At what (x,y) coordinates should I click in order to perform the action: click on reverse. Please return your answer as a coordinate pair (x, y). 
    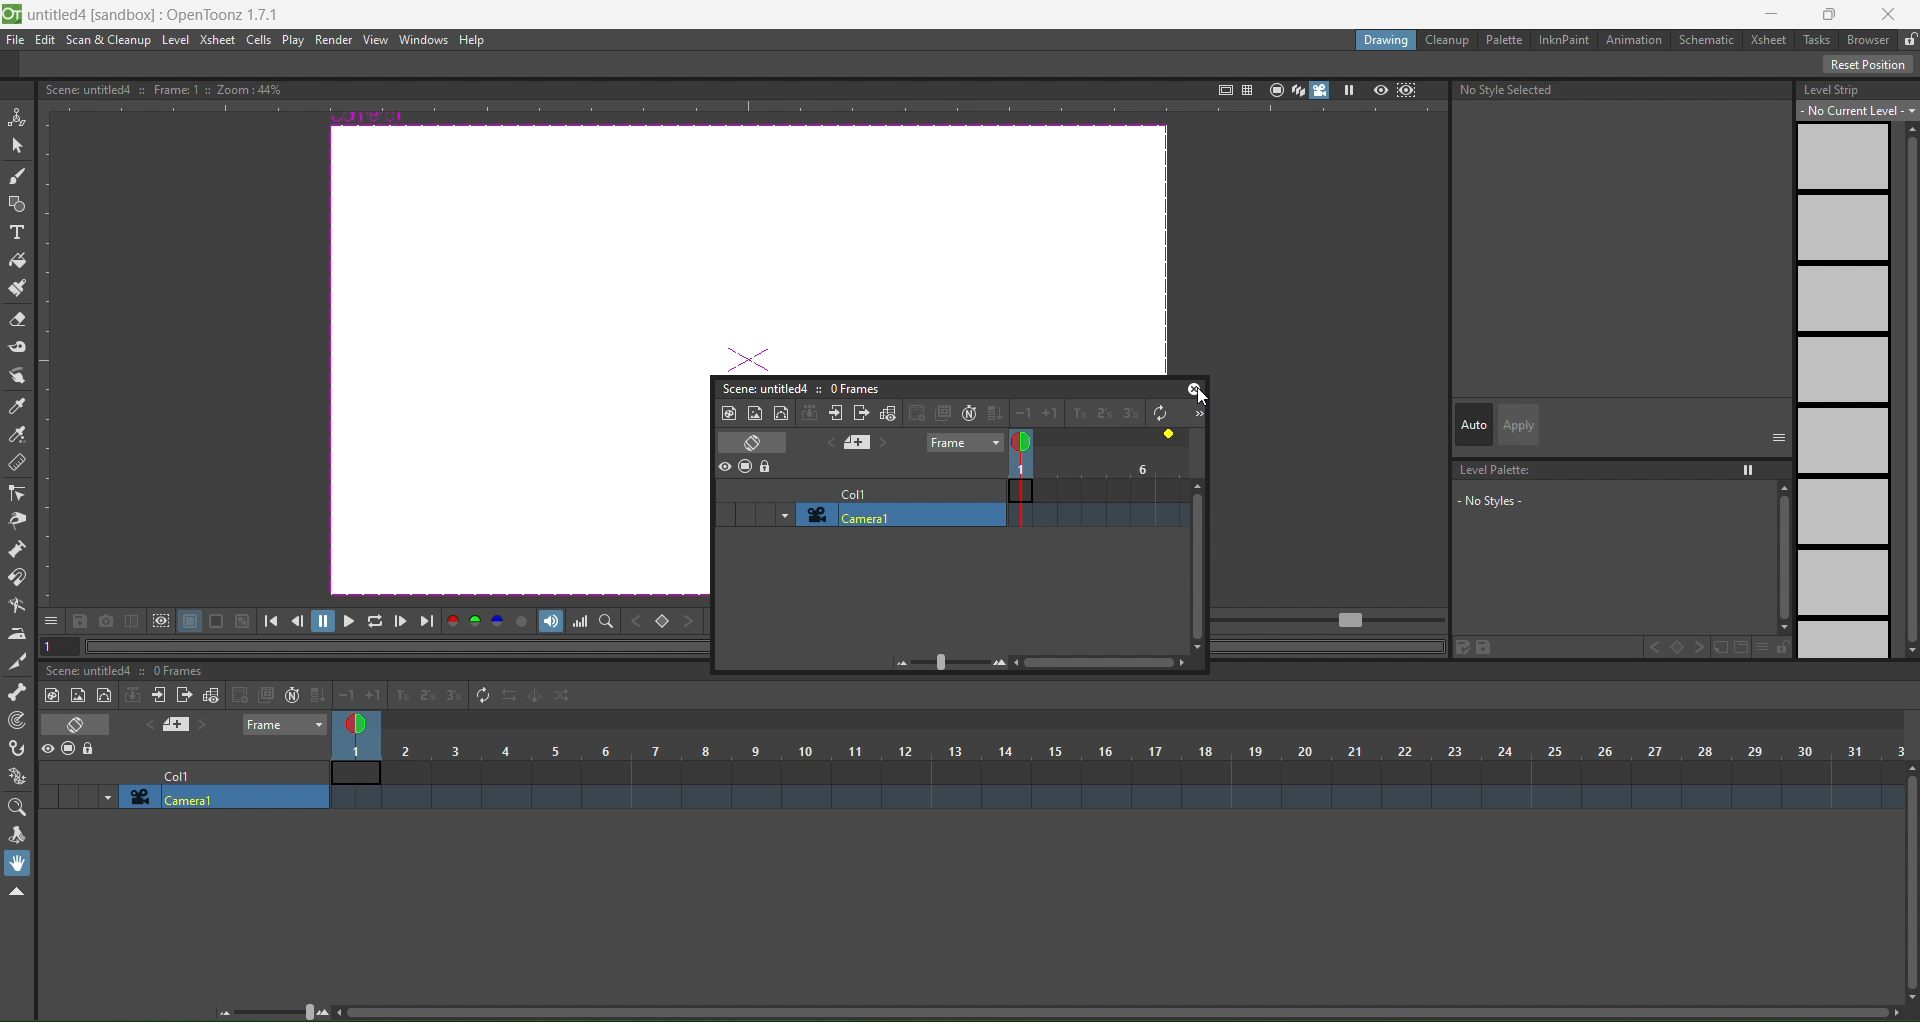
    Looking at the image, I should click on (508, 697).